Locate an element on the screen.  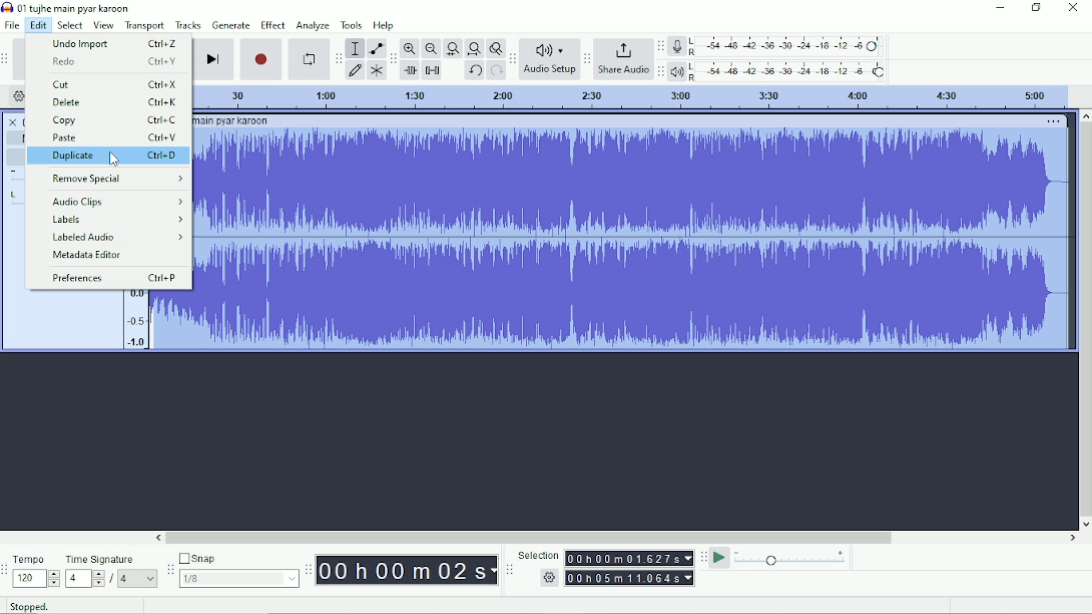
1/8 is located at coordinates (239, 578).